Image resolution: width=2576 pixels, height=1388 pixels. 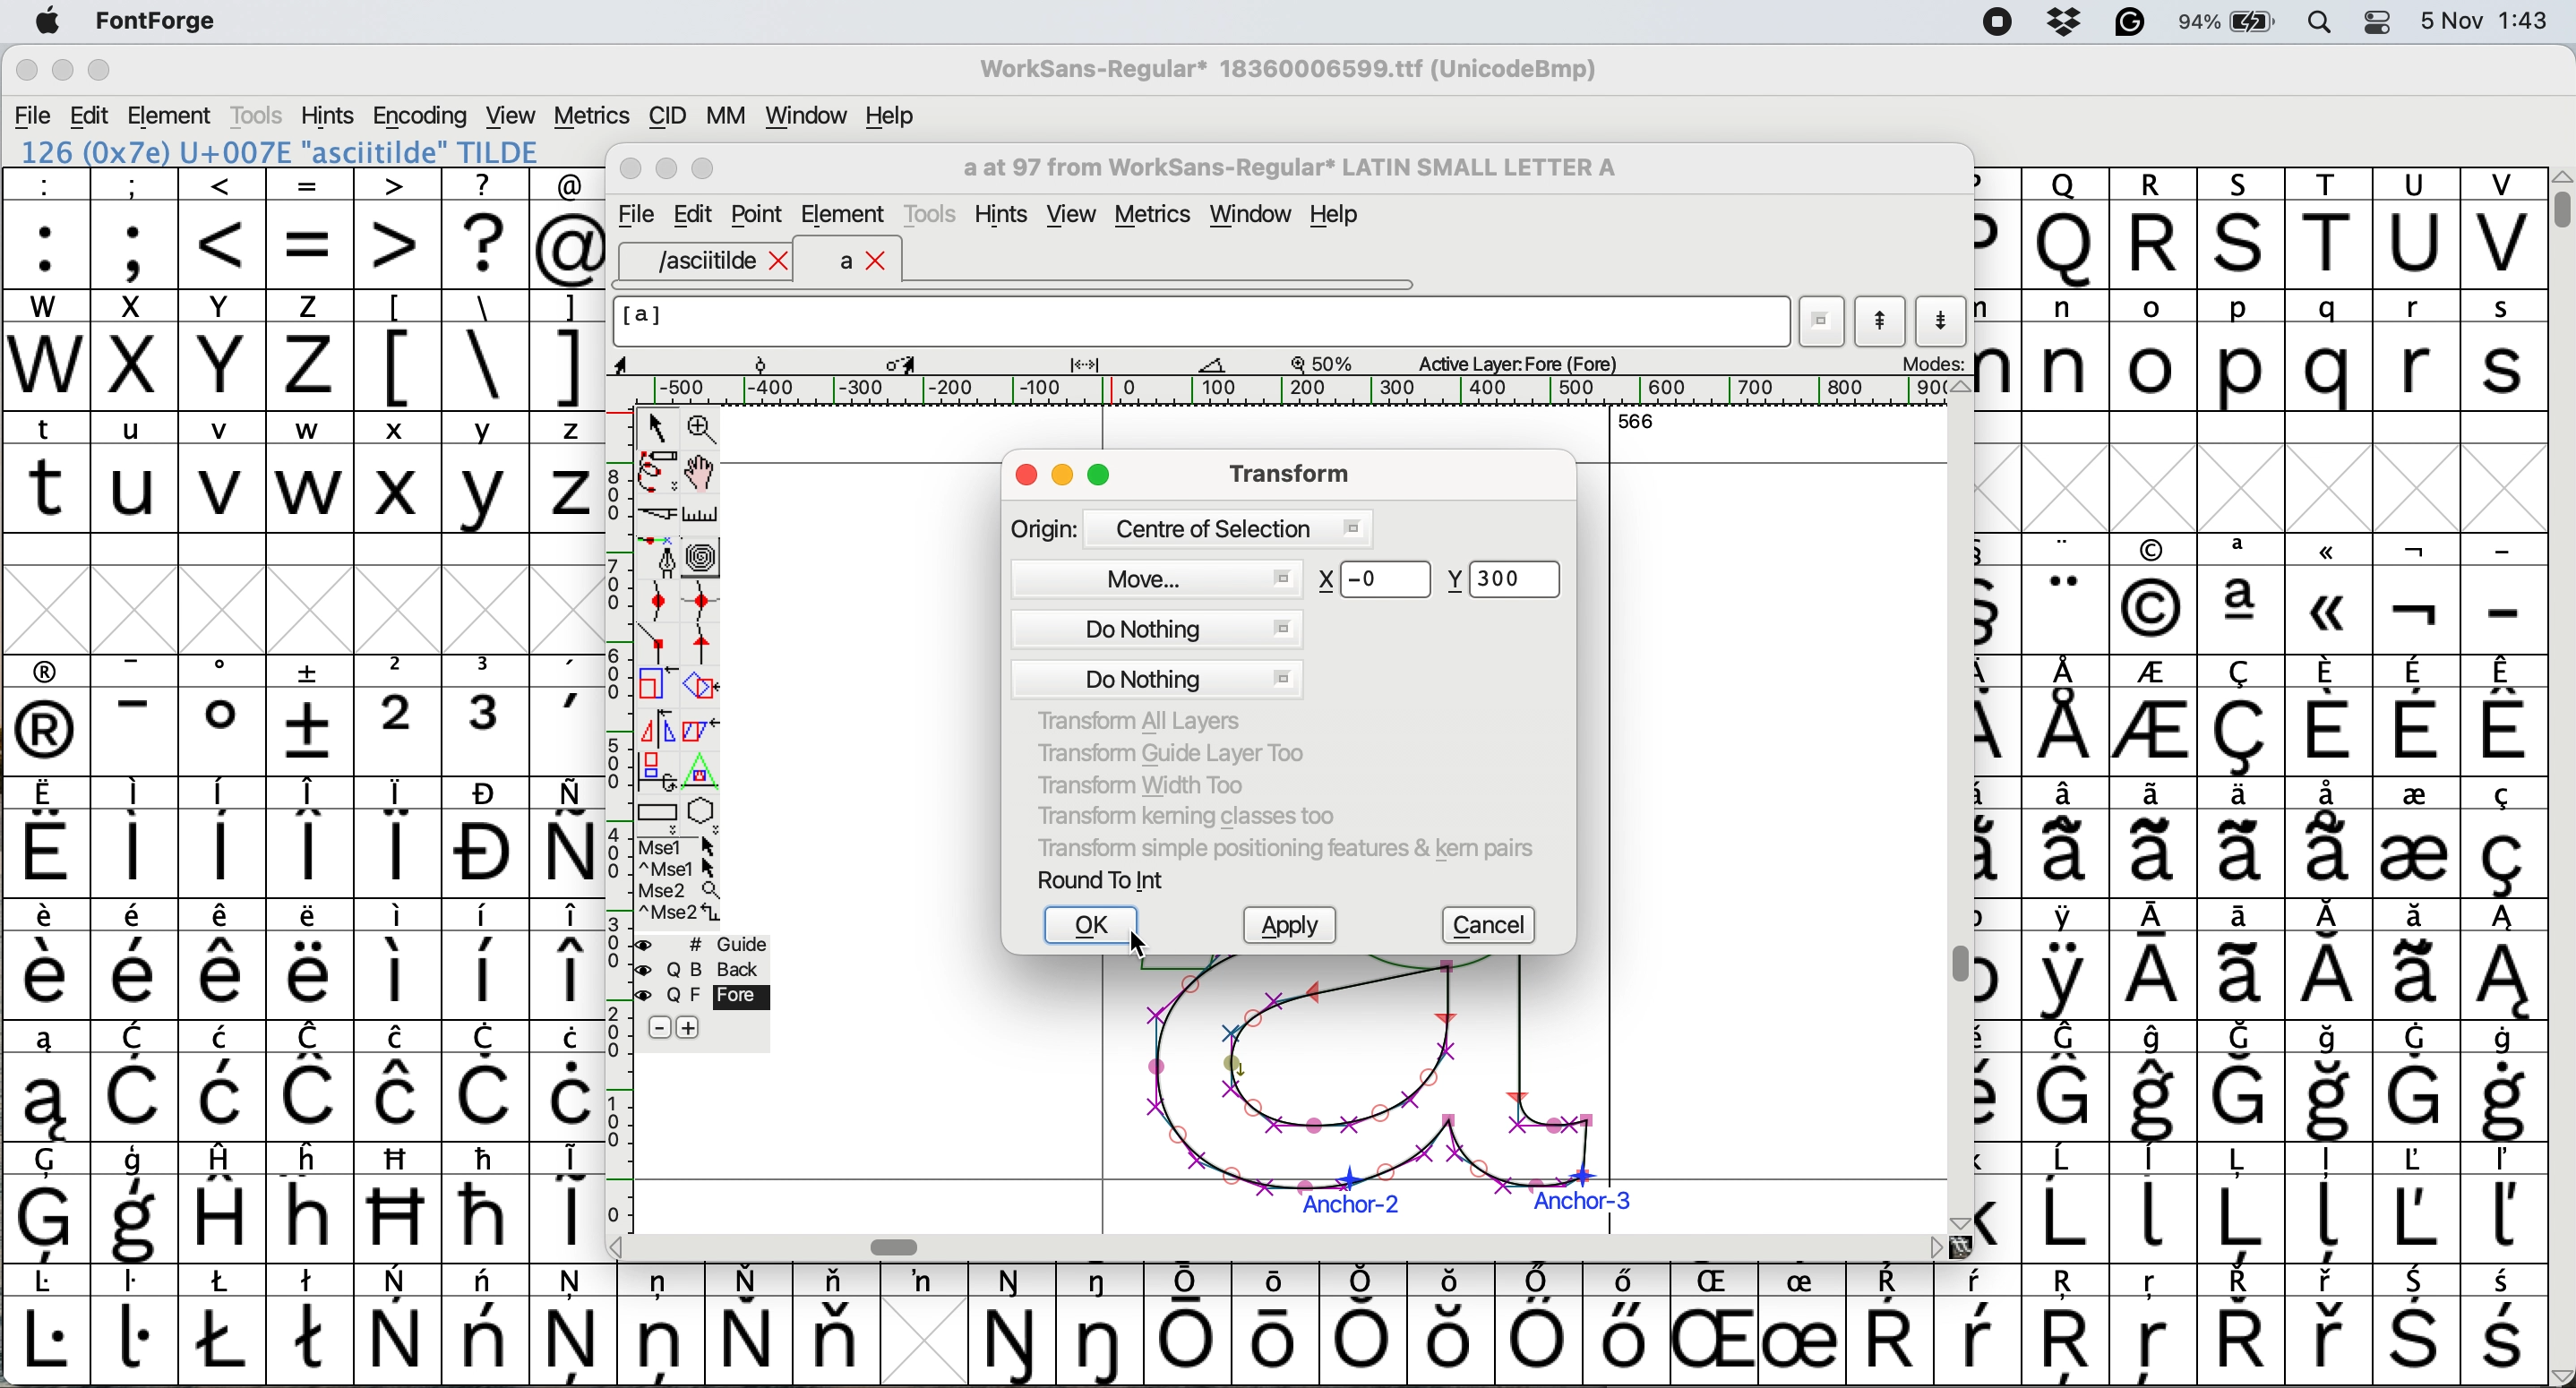 What do you see at coordinates (482, 473) in the screenshot?
I see `y` at bounding box center [482, 473].